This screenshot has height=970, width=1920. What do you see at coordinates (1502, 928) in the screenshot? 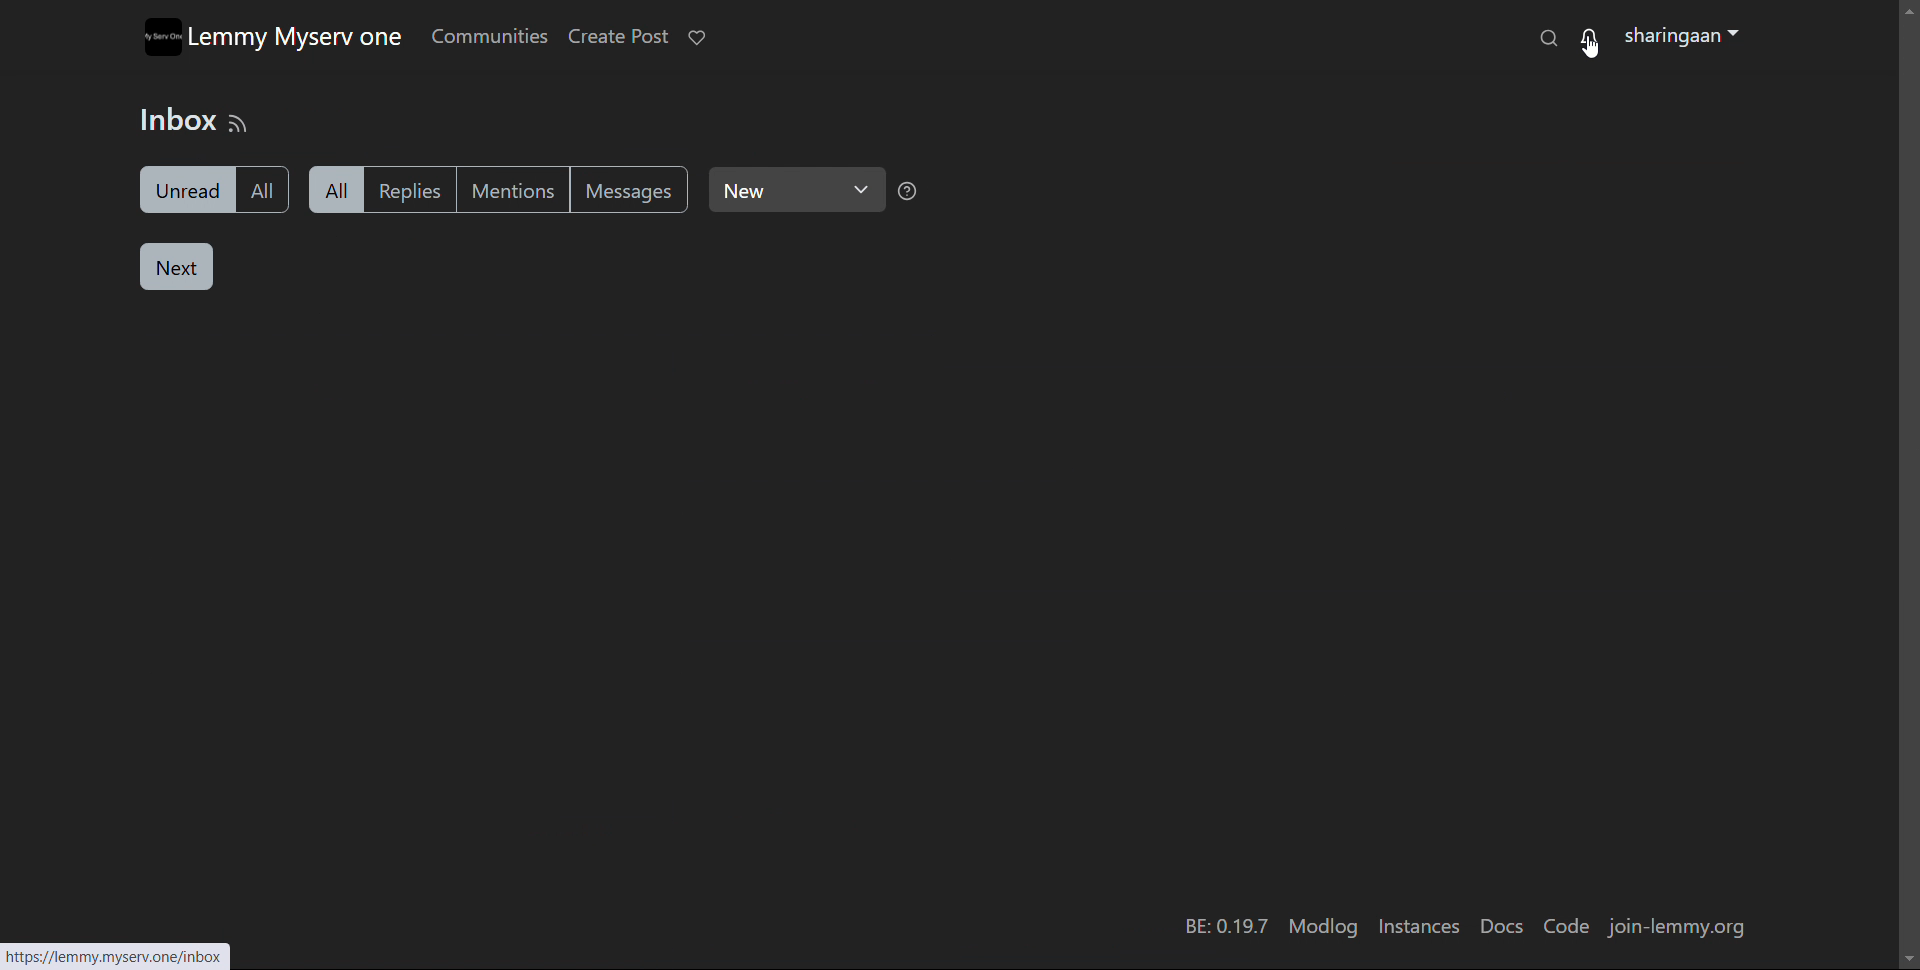
I see `docs` at bounding box center [1502, 928].